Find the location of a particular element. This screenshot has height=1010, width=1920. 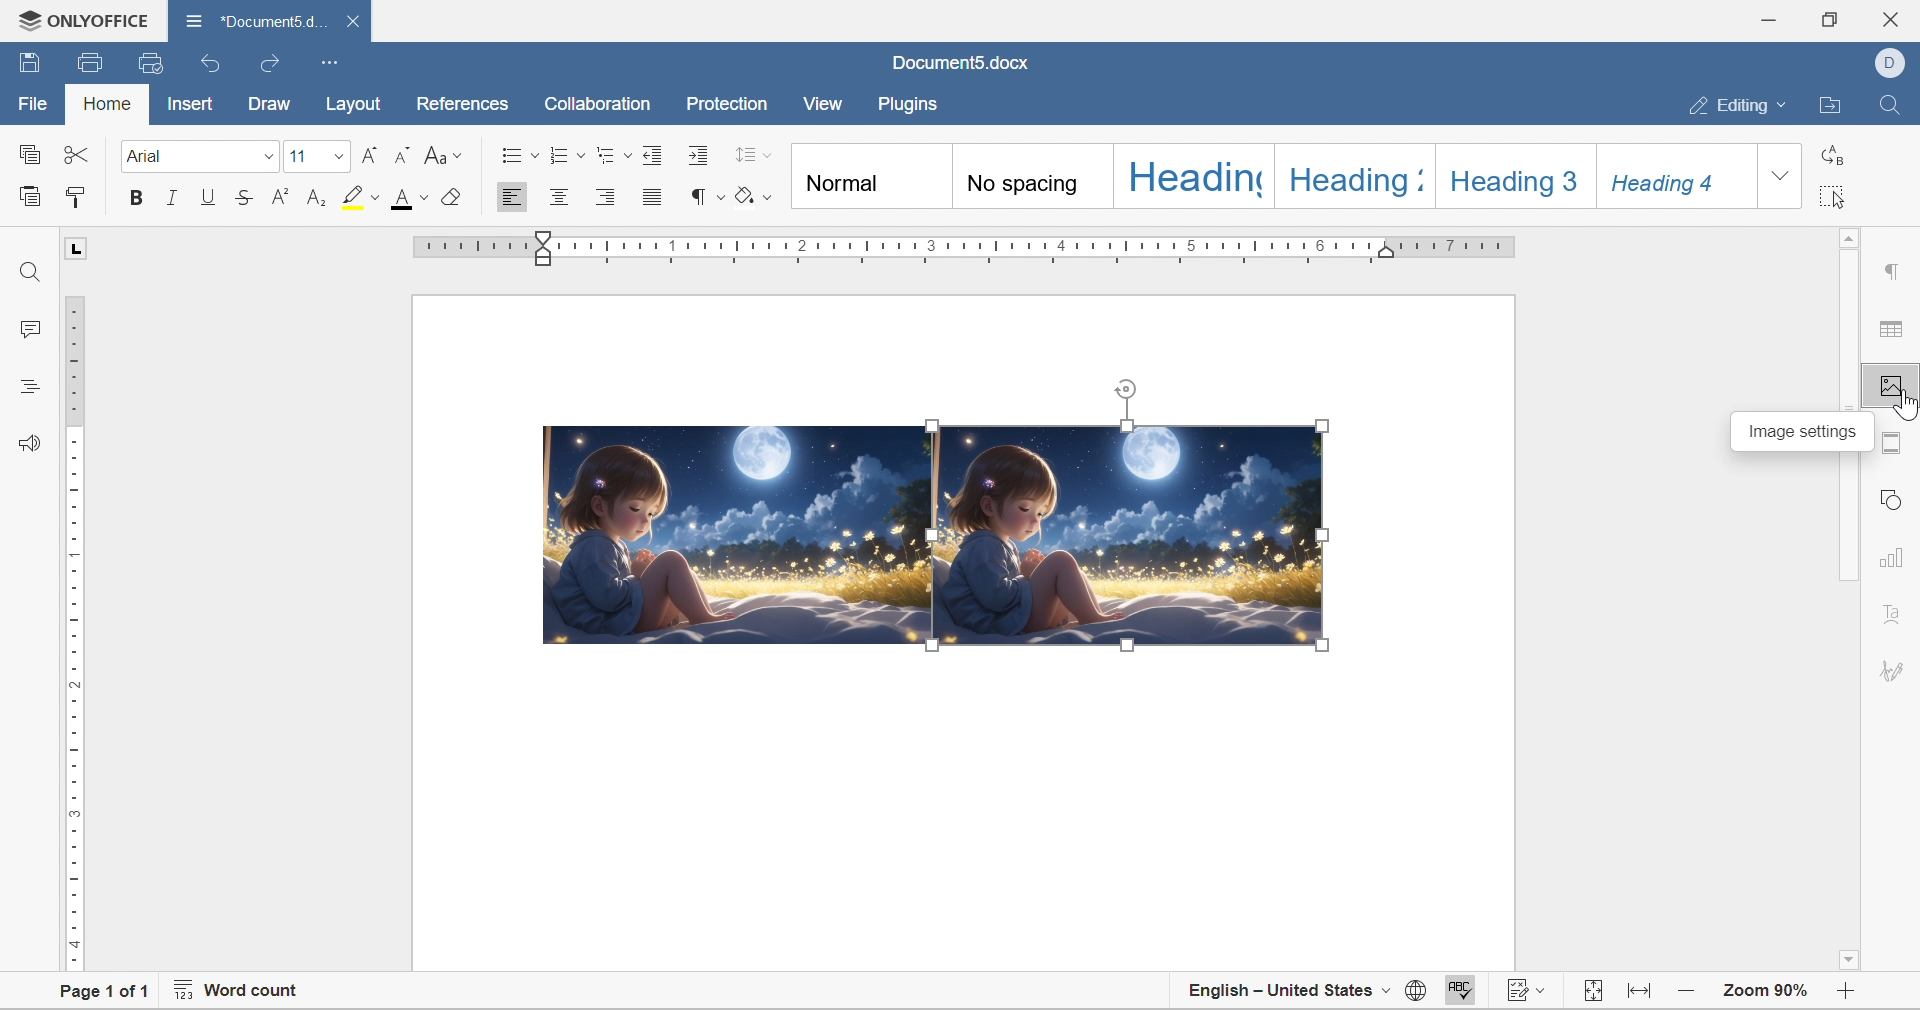

save is located at coordinates (27, 62).